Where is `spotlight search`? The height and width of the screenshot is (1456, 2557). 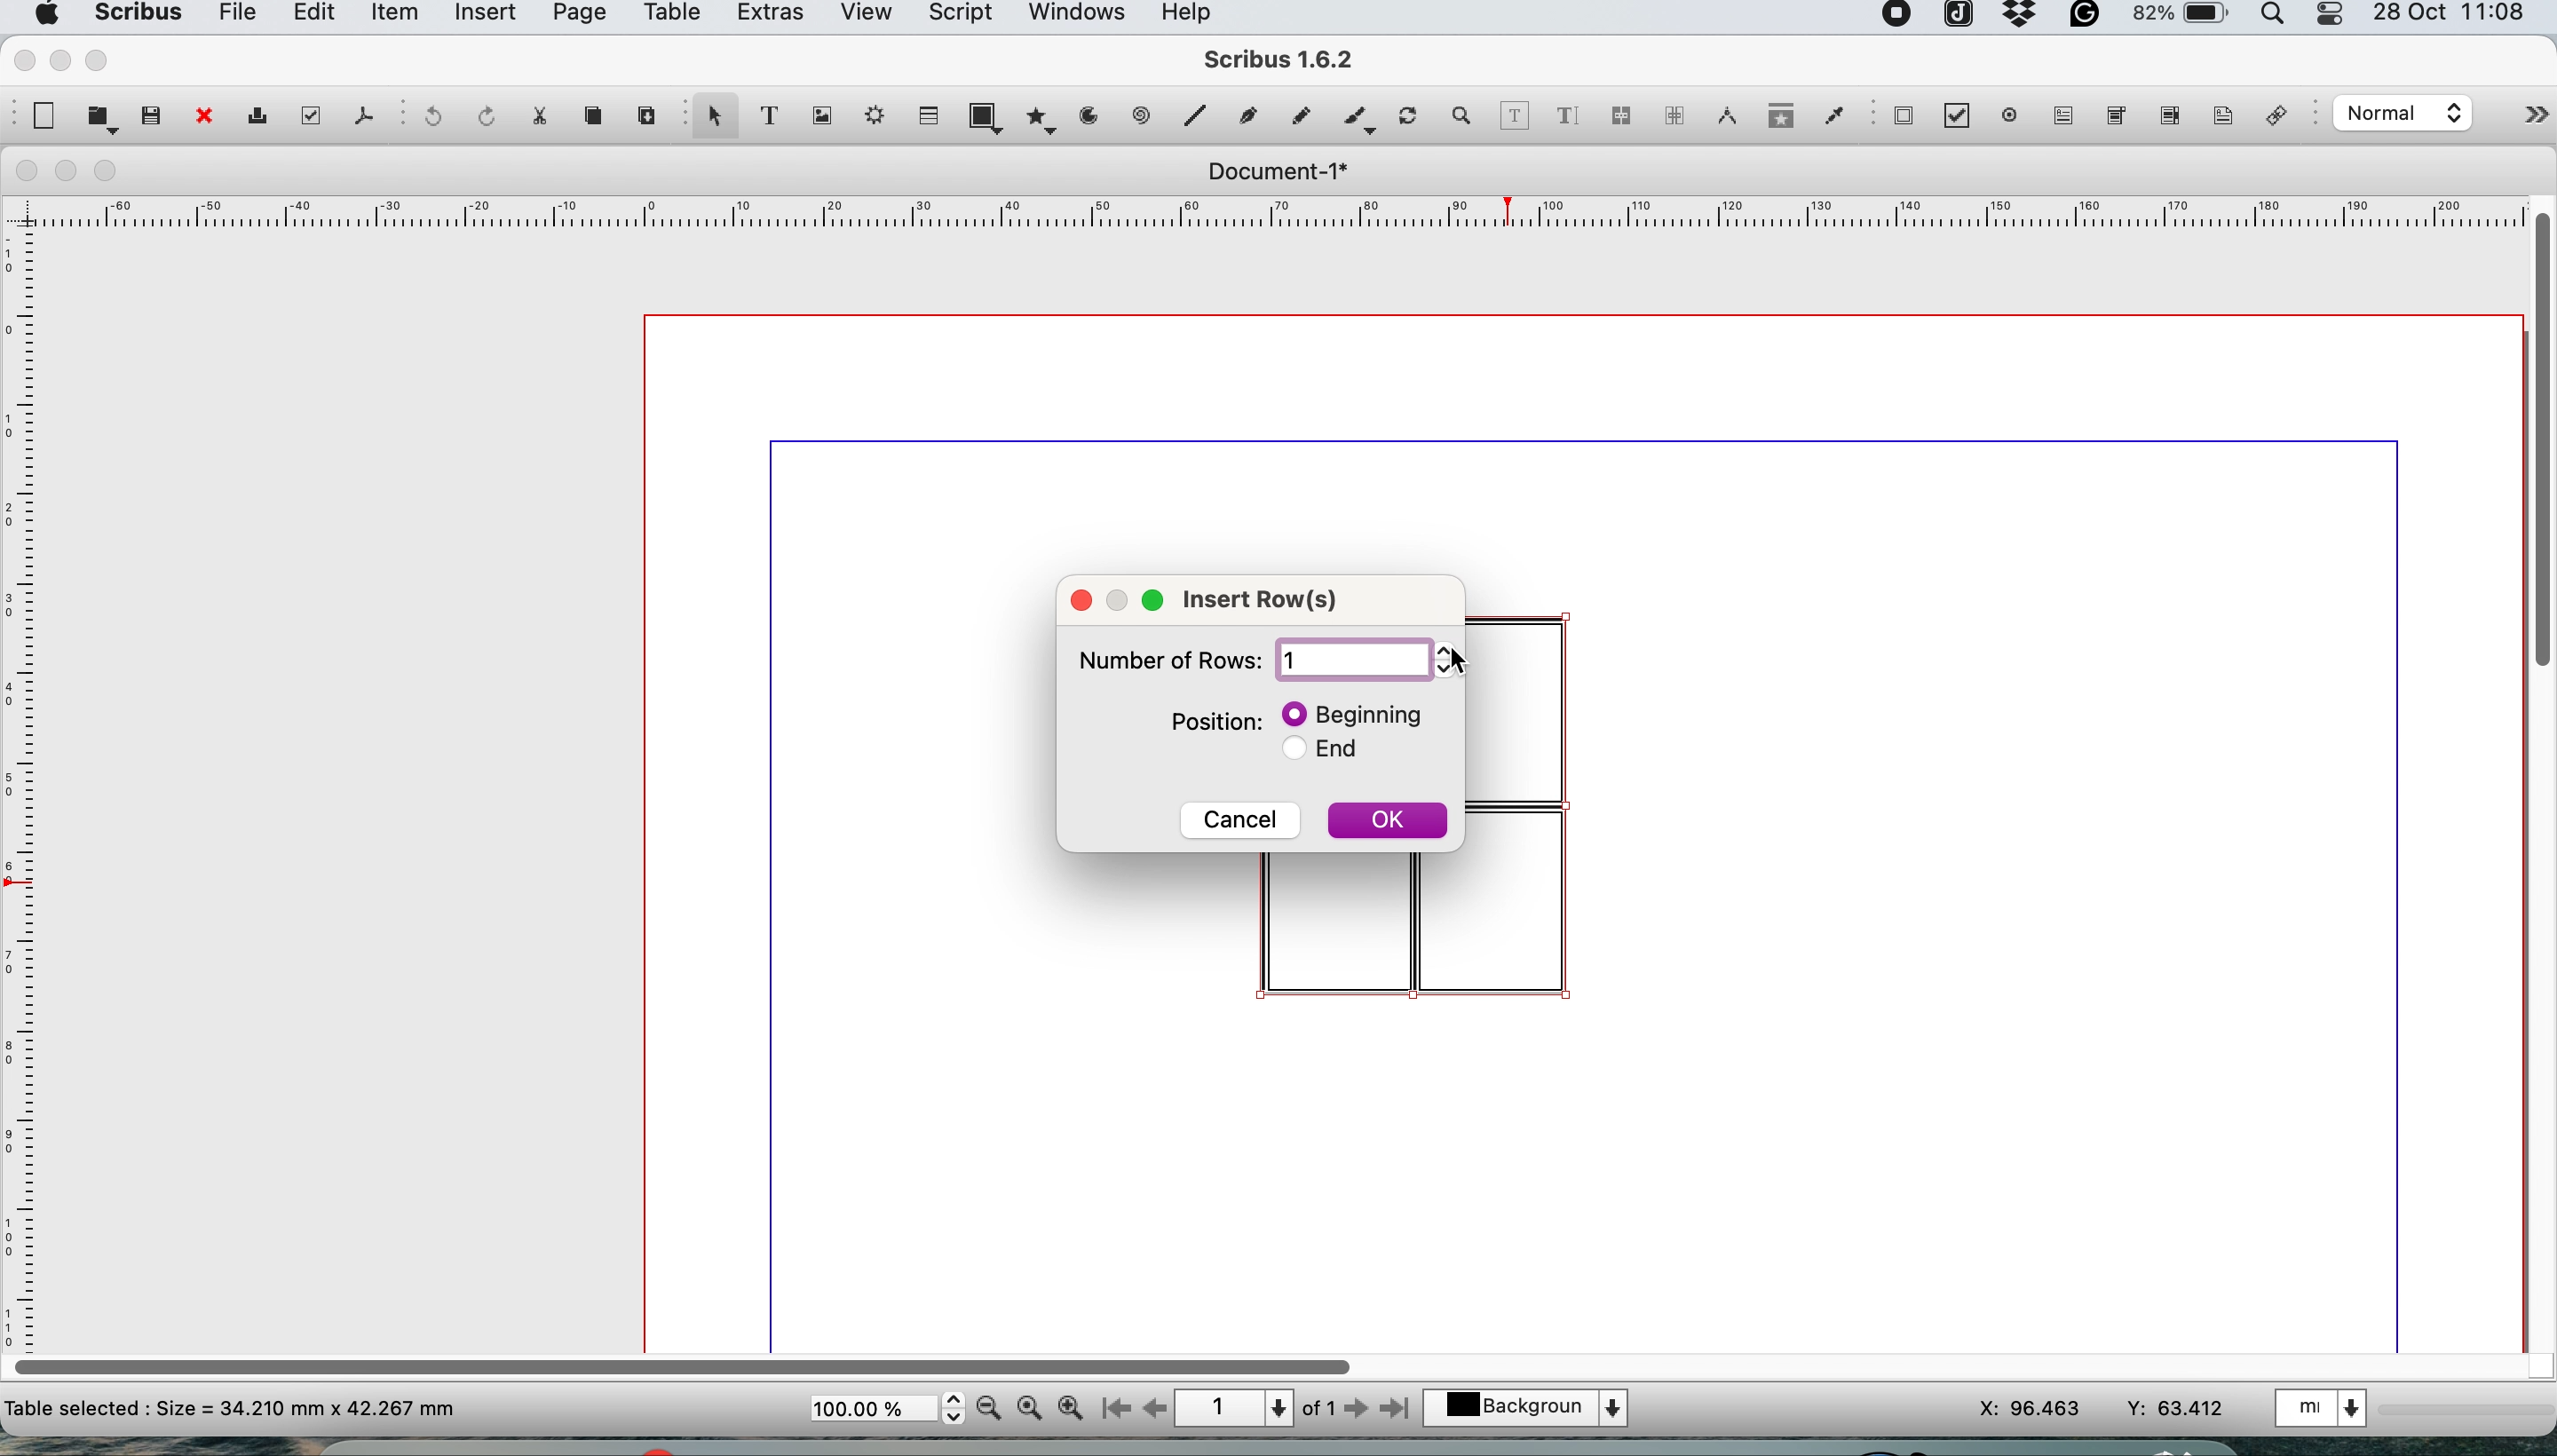 spotlight search is located at coordinates (2278, 19).